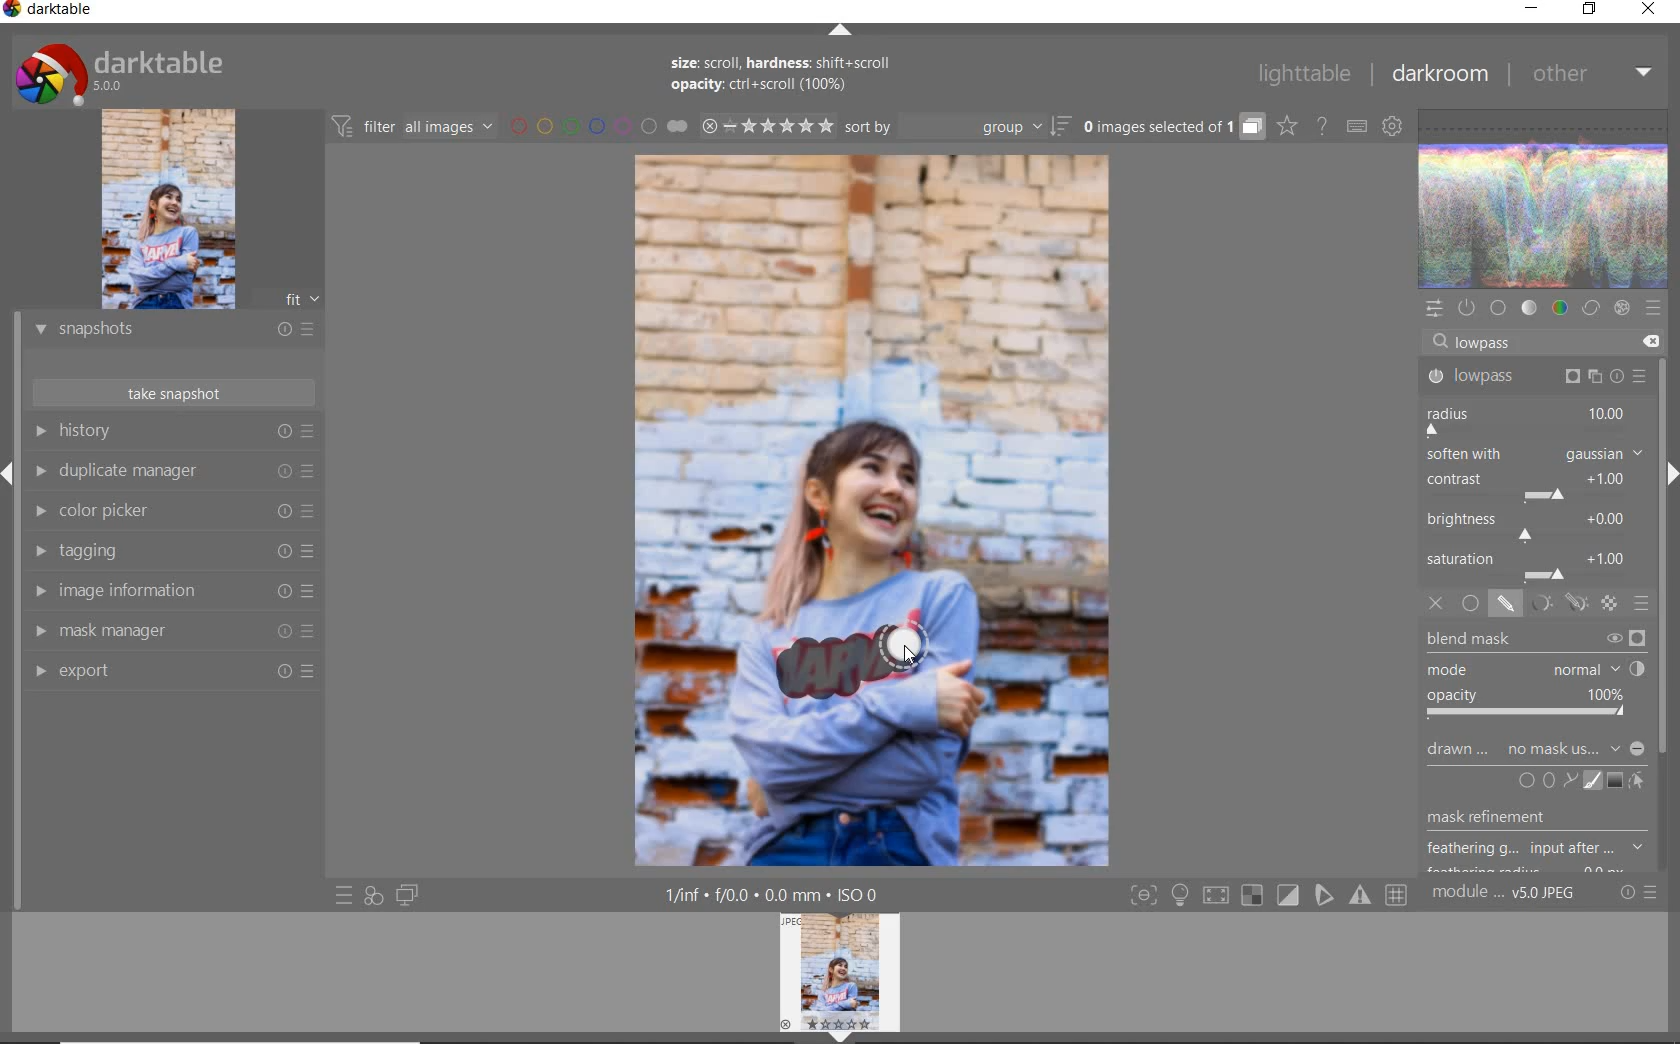  I want to click on correct, so click(1590, 309).